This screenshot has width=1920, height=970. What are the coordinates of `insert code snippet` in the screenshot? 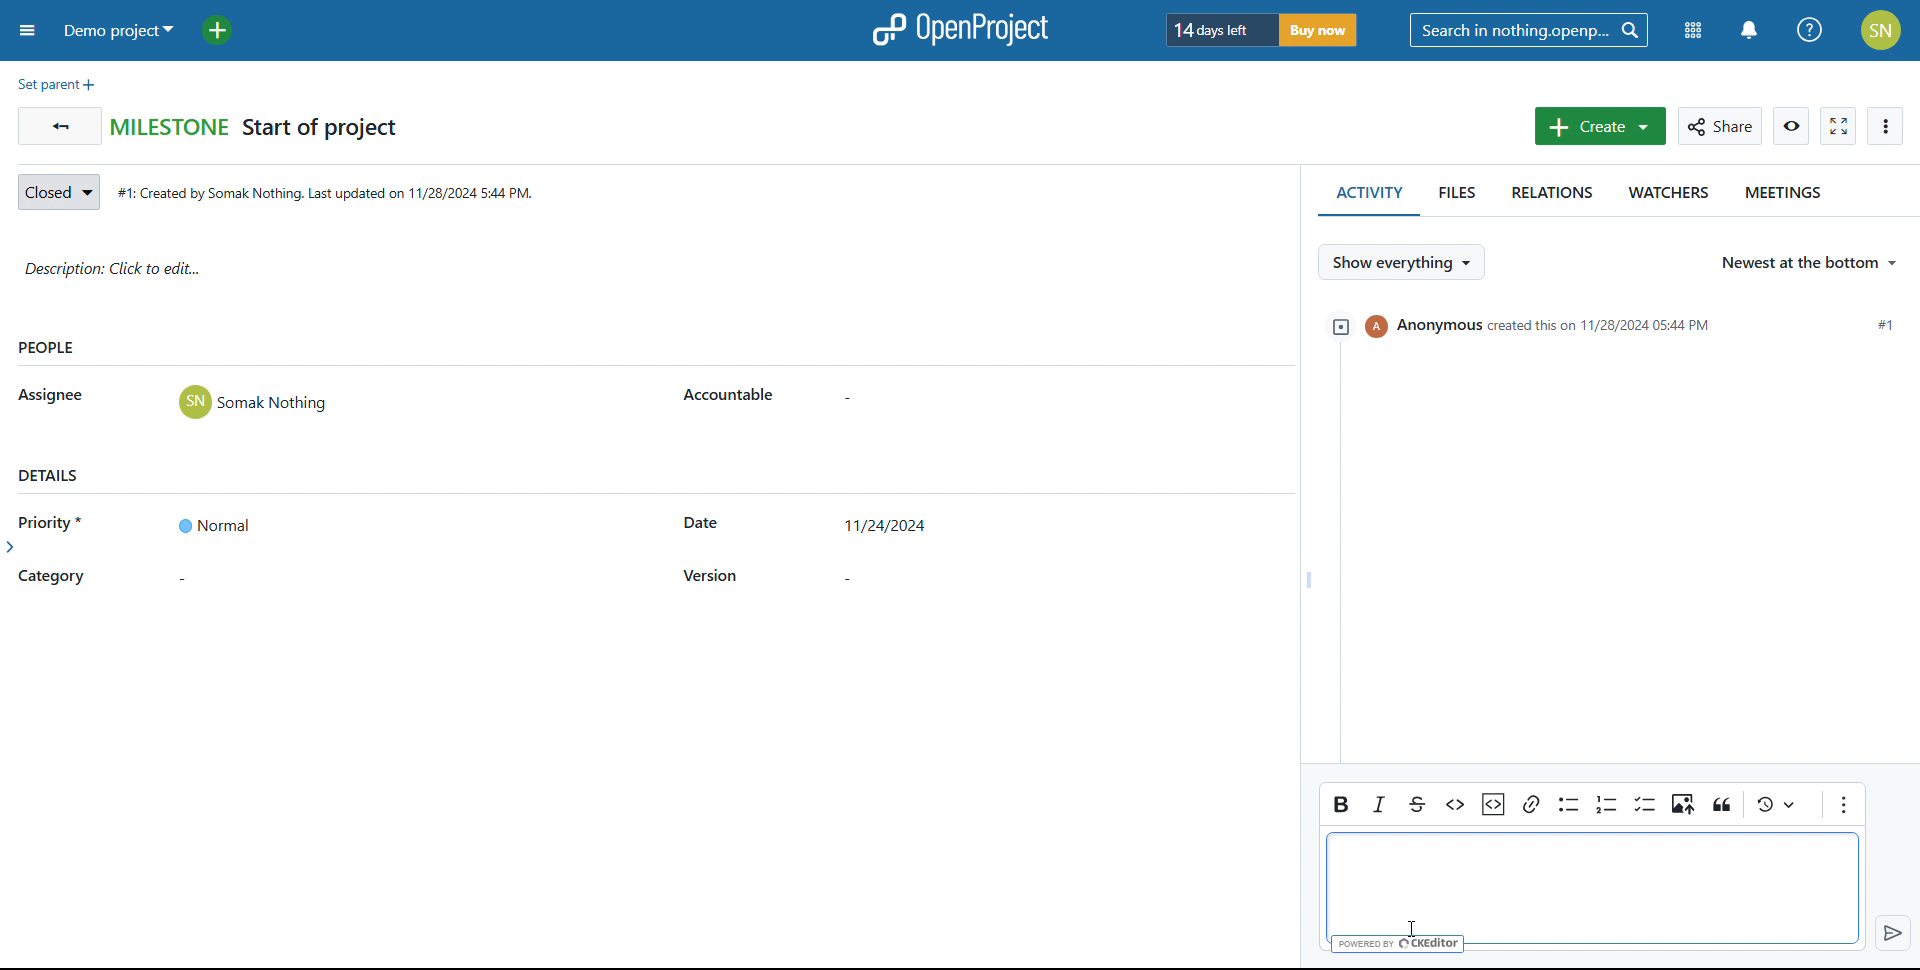 It's located at (1495, 804).